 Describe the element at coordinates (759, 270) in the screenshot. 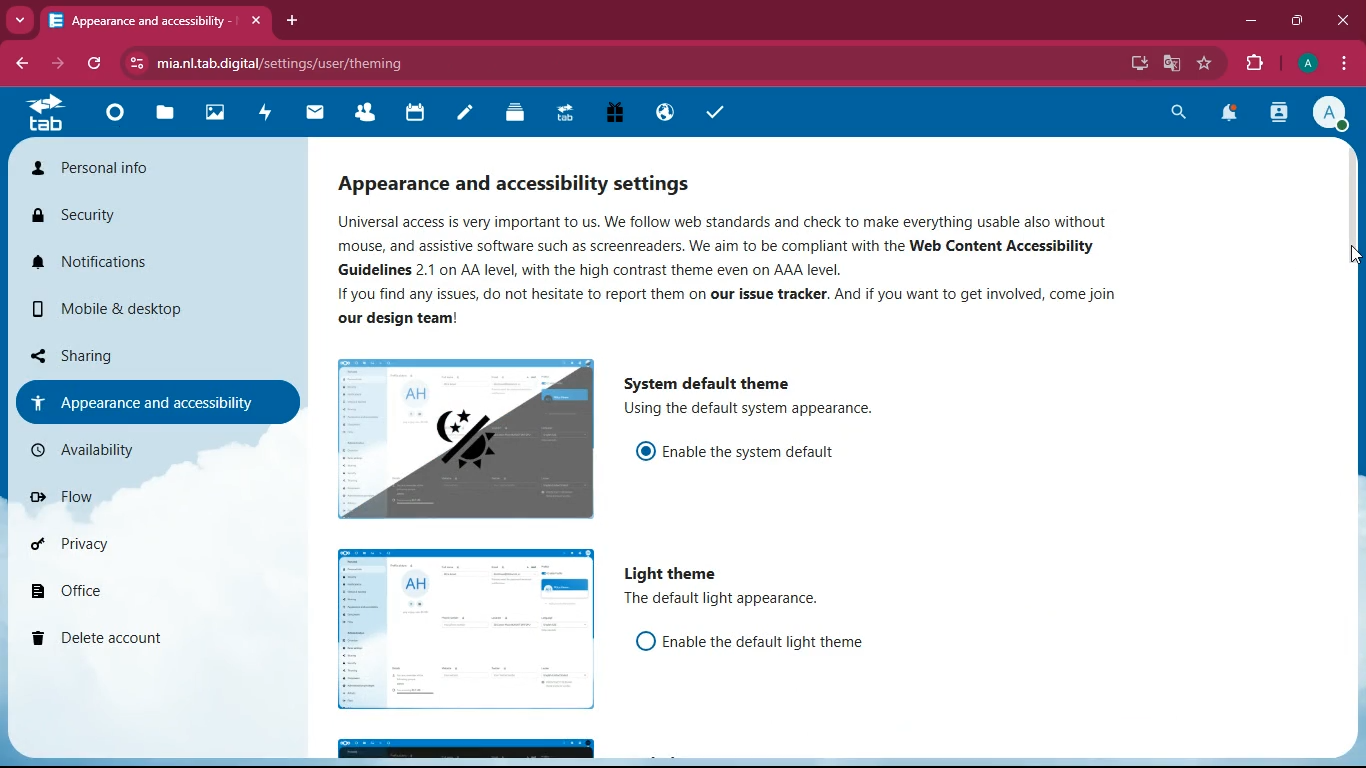

I see `description` at that location.